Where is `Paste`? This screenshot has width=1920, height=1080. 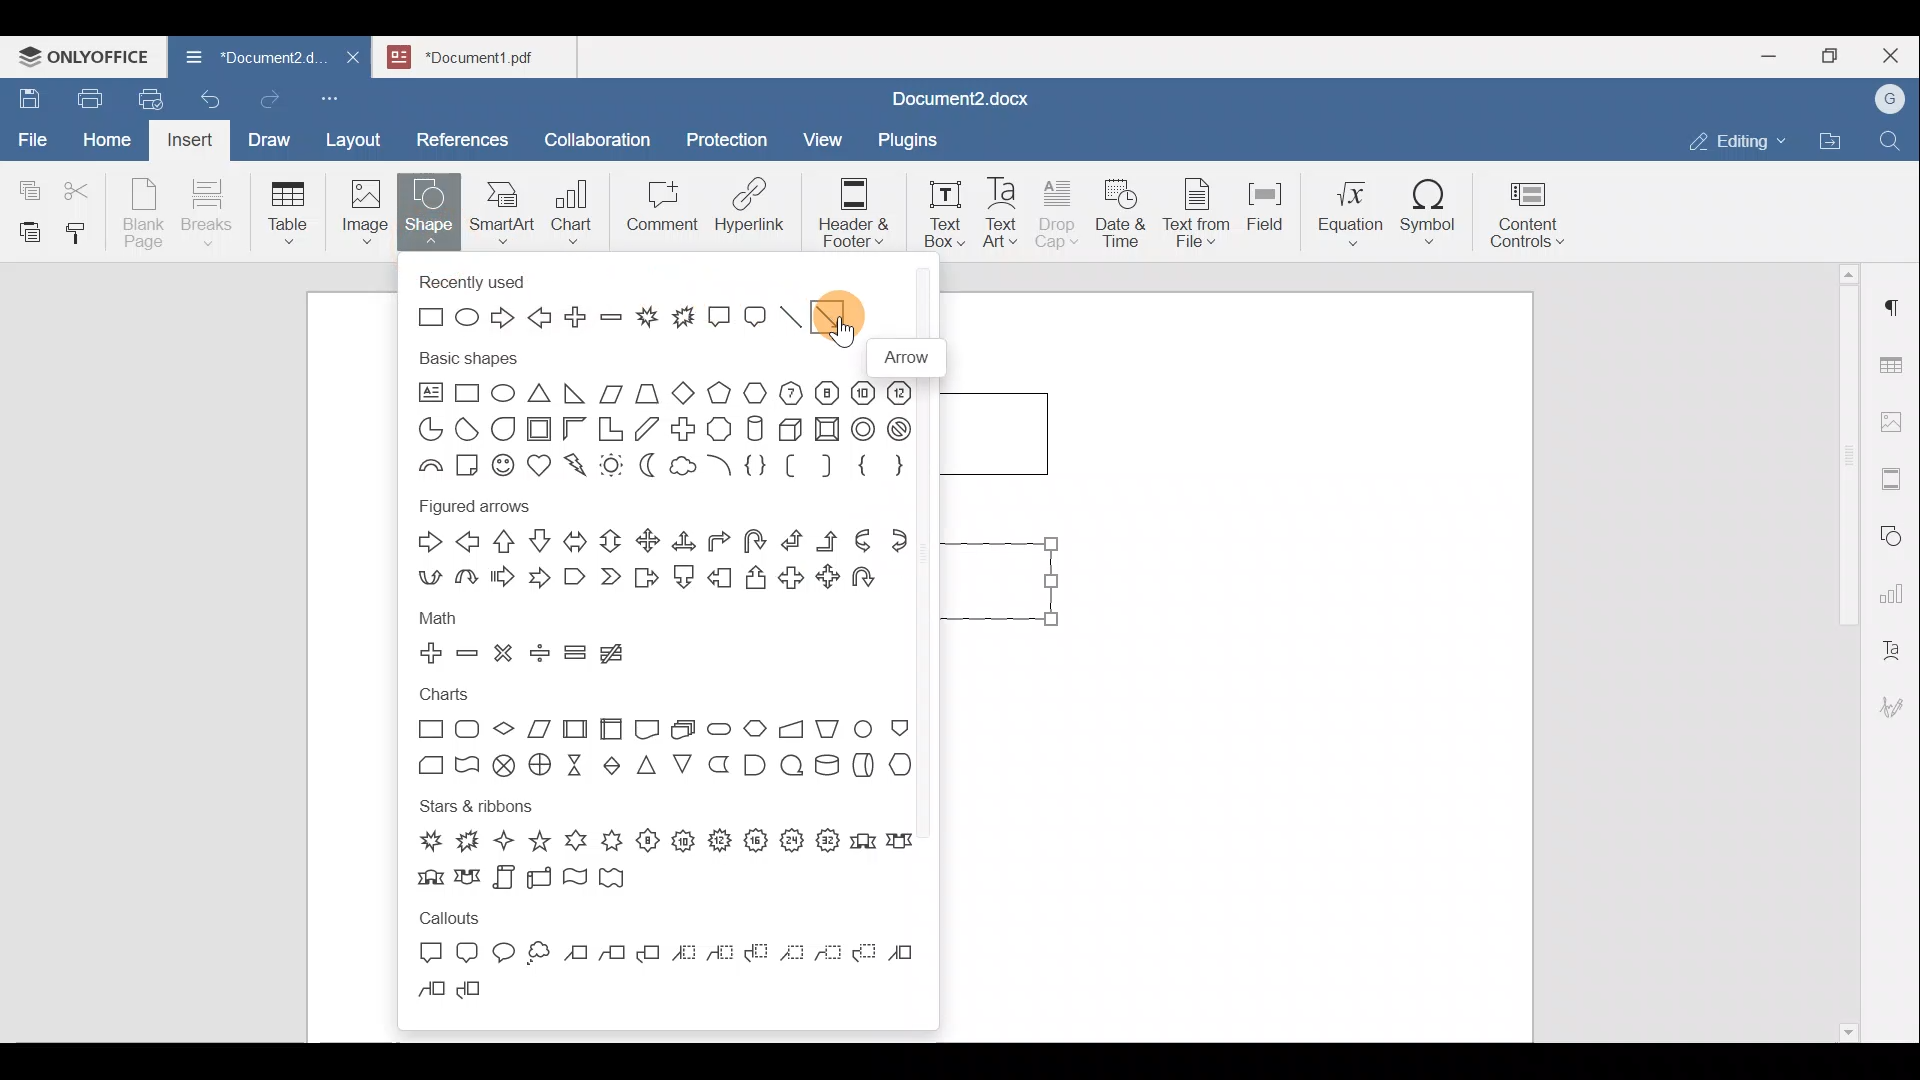
Paste is located at coordinates (25, 227).